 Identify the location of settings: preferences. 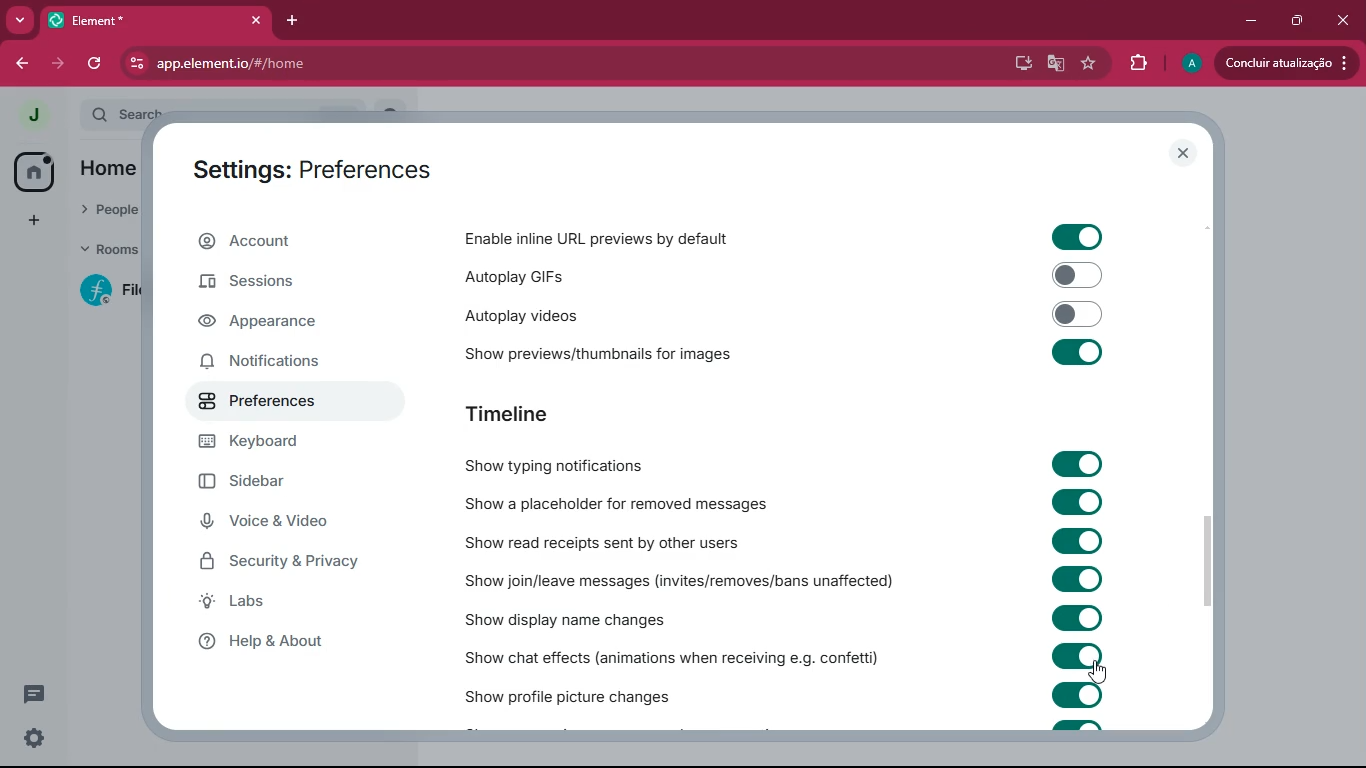
(323, 168).